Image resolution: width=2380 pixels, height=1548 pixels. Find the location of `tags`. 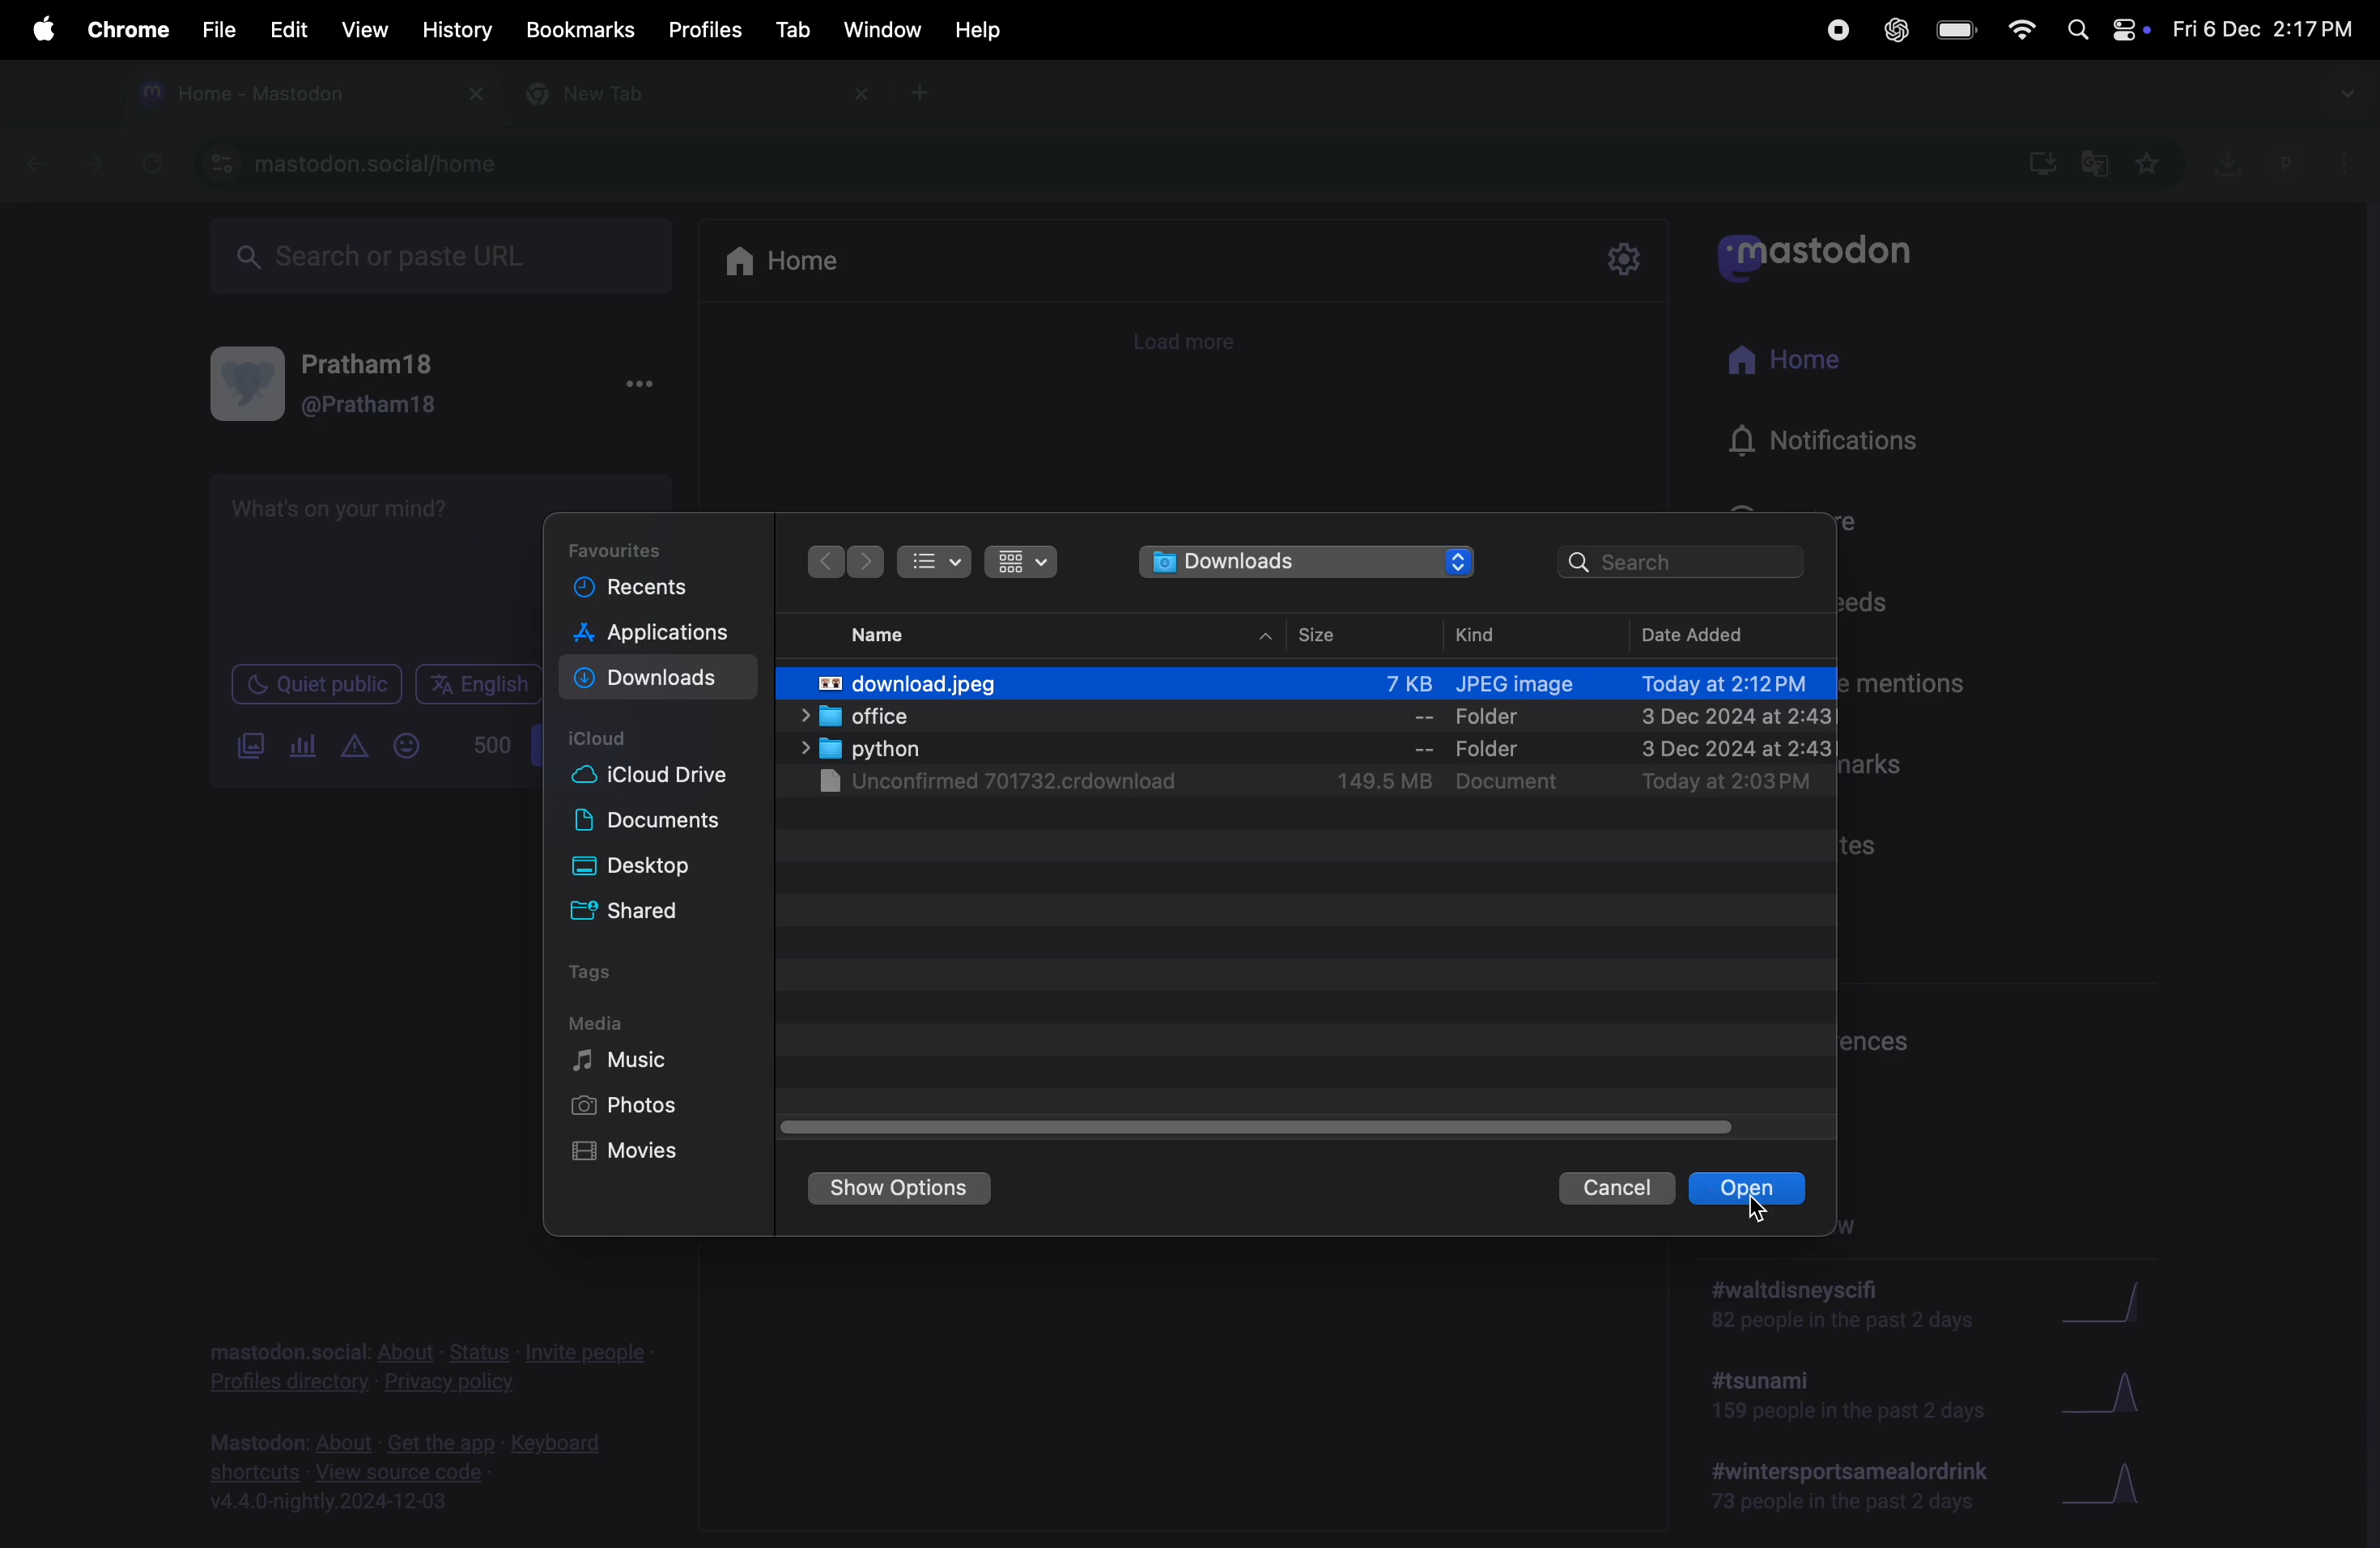

tags is located at coordinates (591, 974).